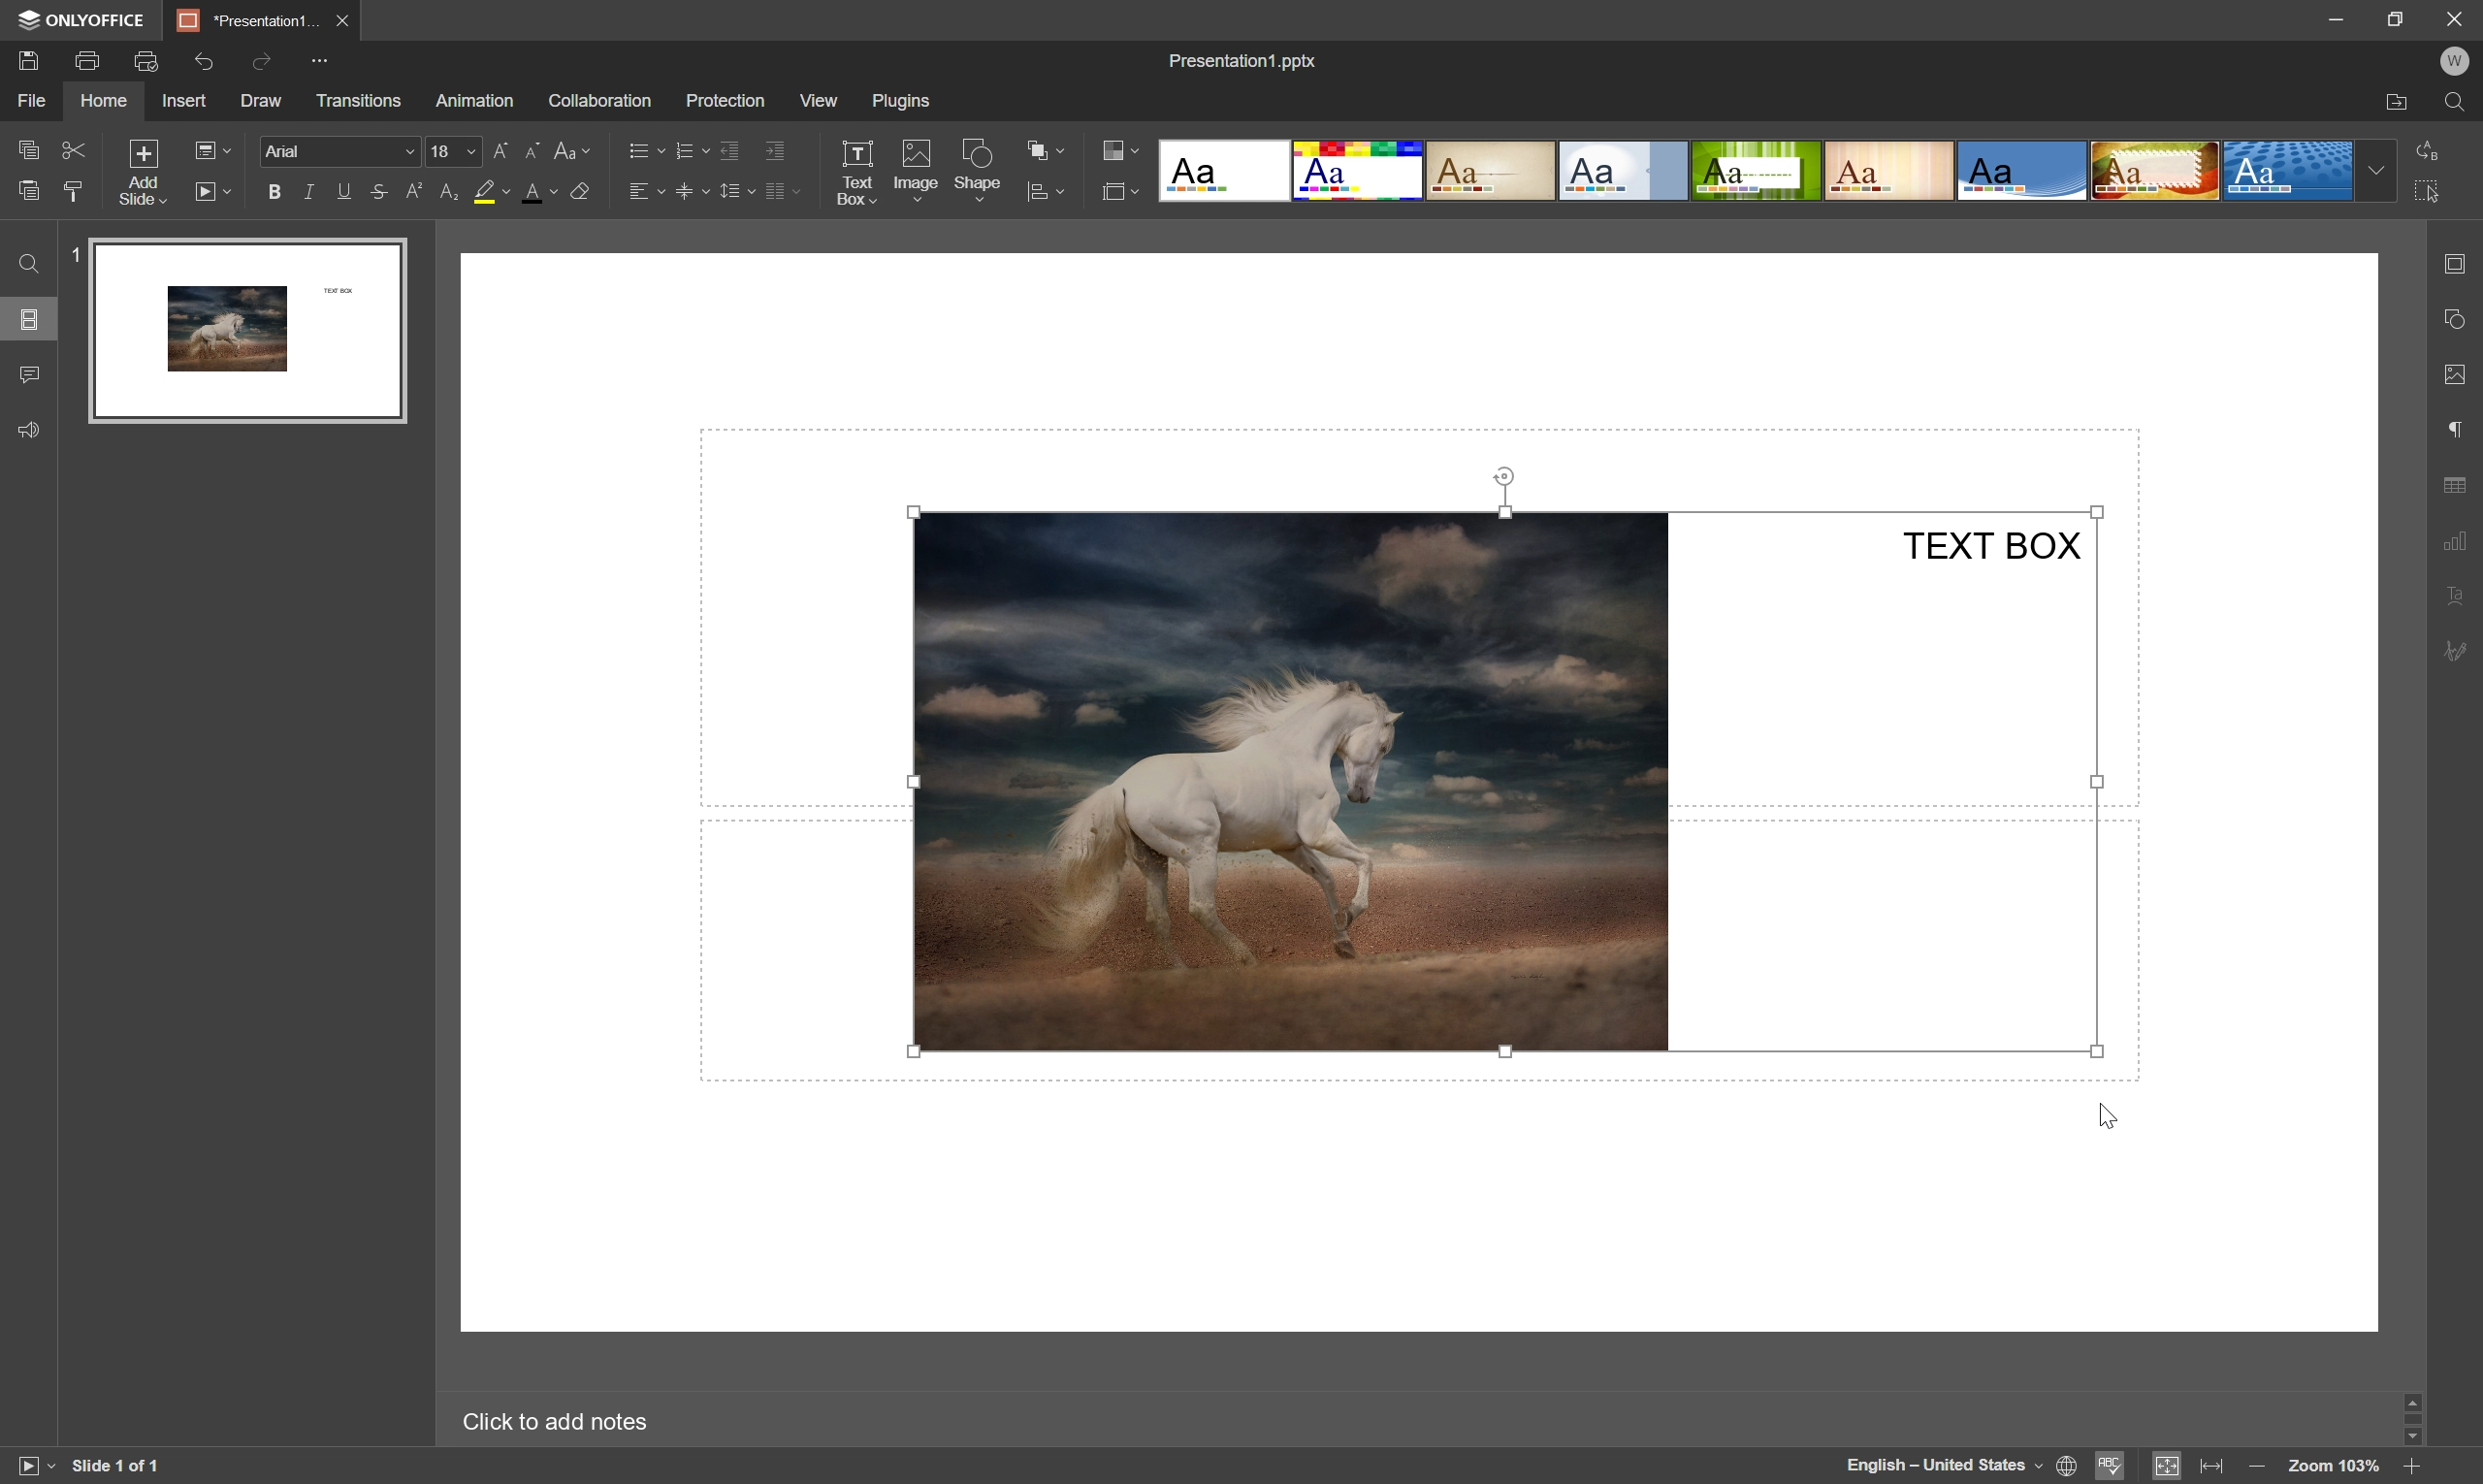 The width and height of the screenshot is (2483, 1484). I want to click on select slide size, so click(1121, 193).